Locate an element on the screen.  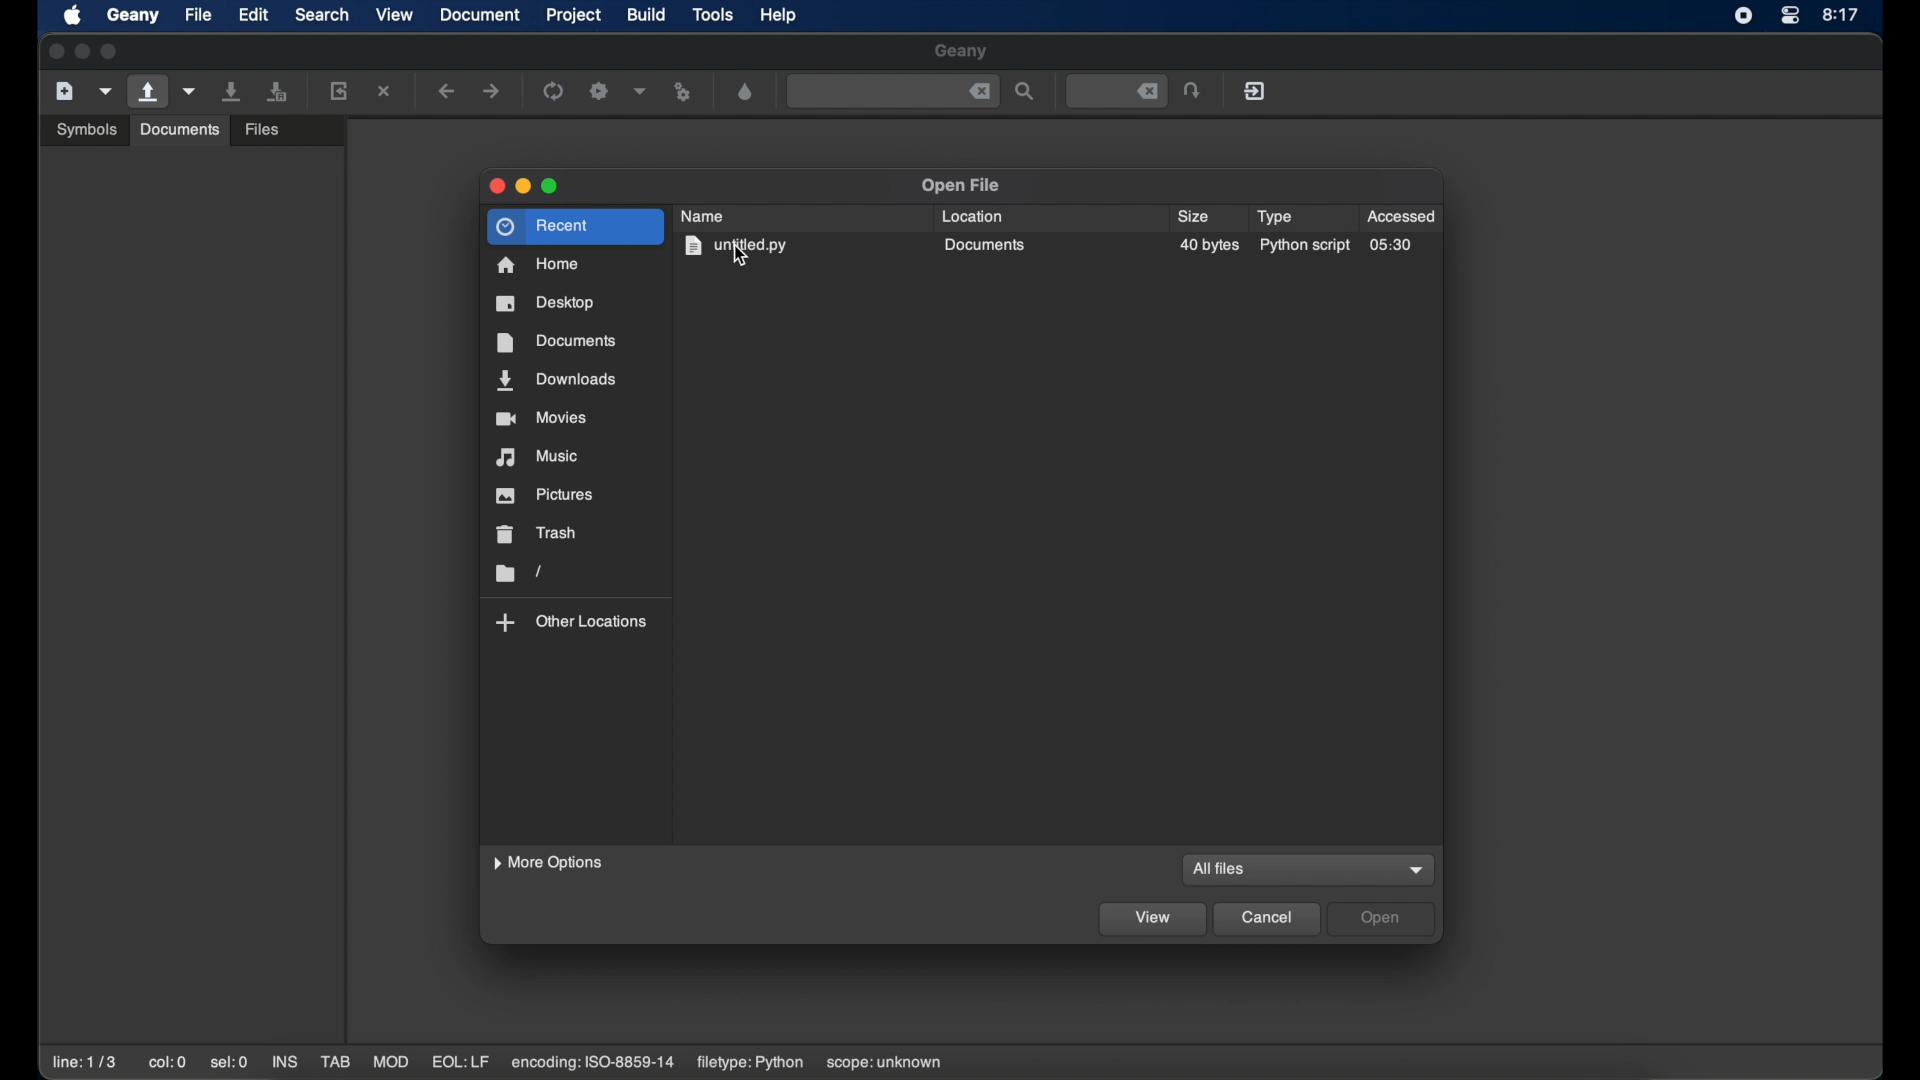
minimizing is located at coordinates (523, 186).